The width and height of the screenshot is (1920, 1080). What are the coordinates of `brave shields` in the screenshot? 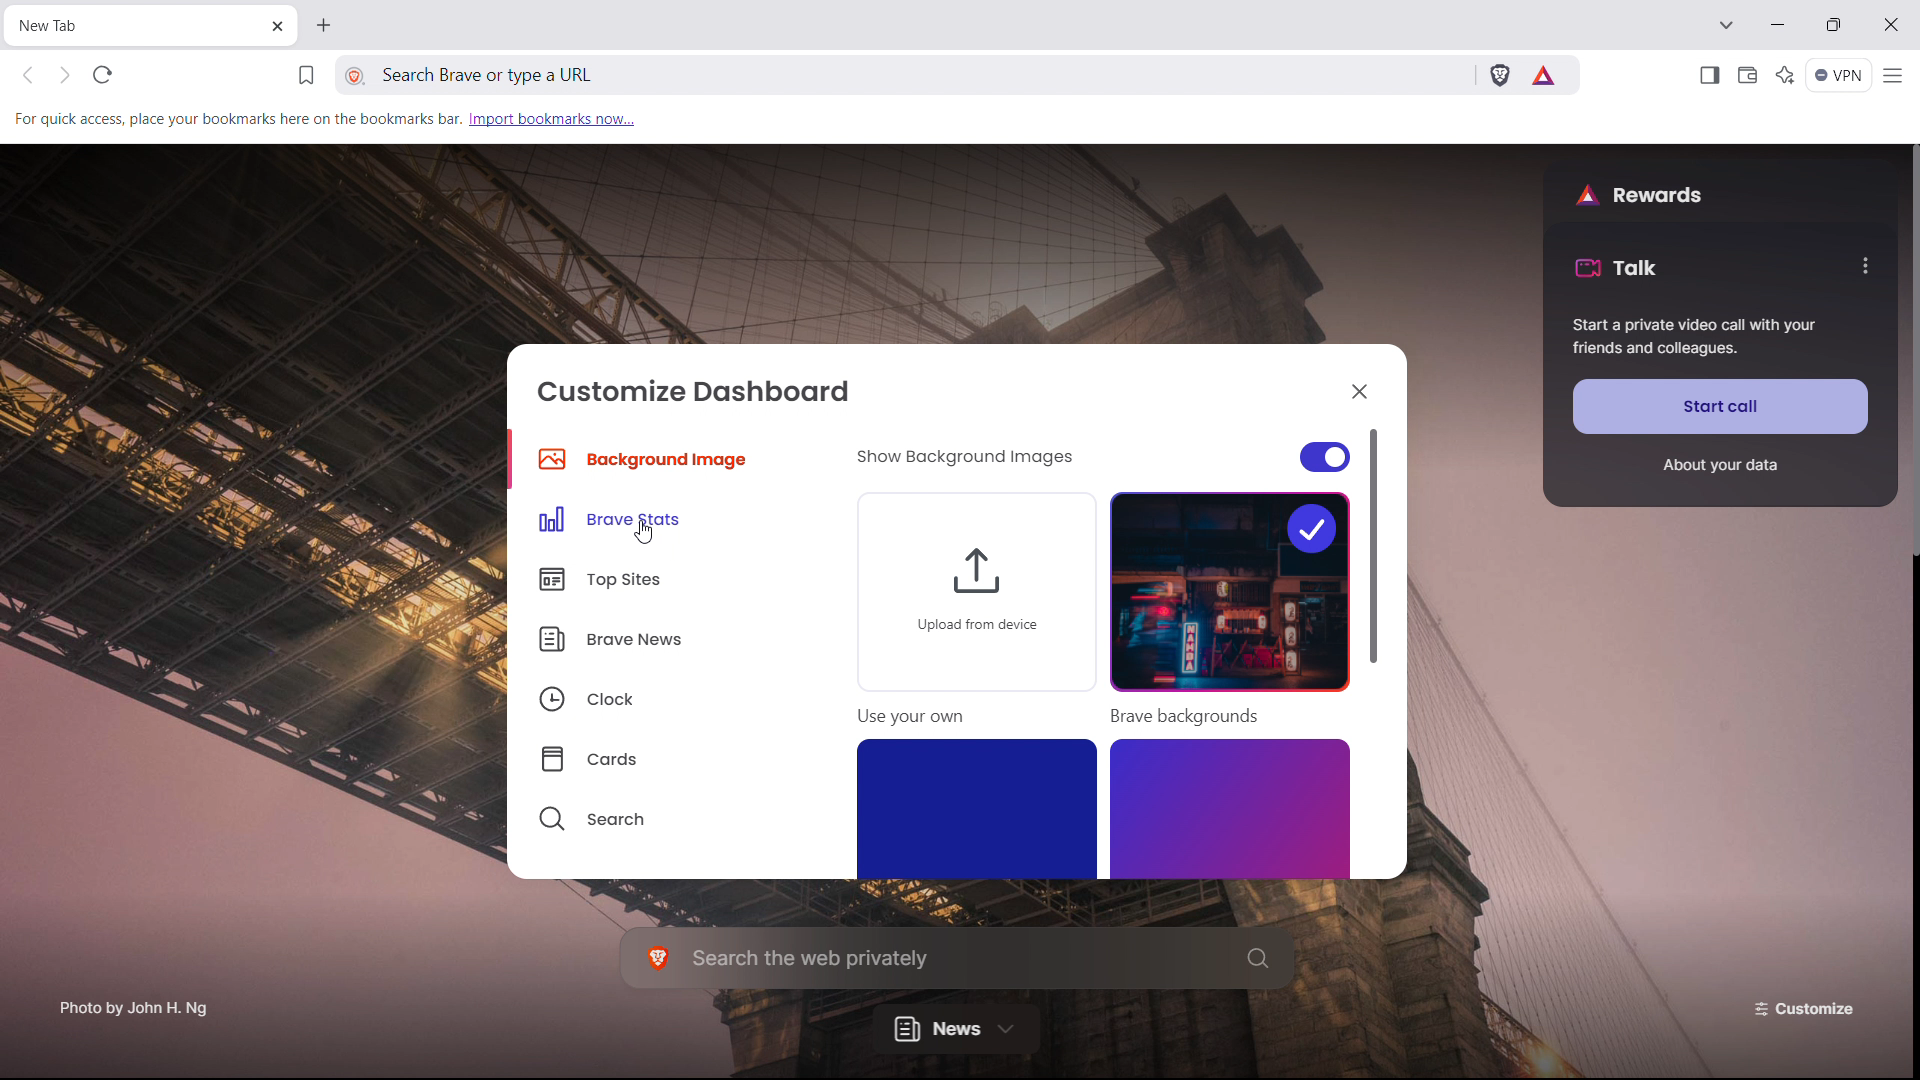 It's located at (1499, 73).